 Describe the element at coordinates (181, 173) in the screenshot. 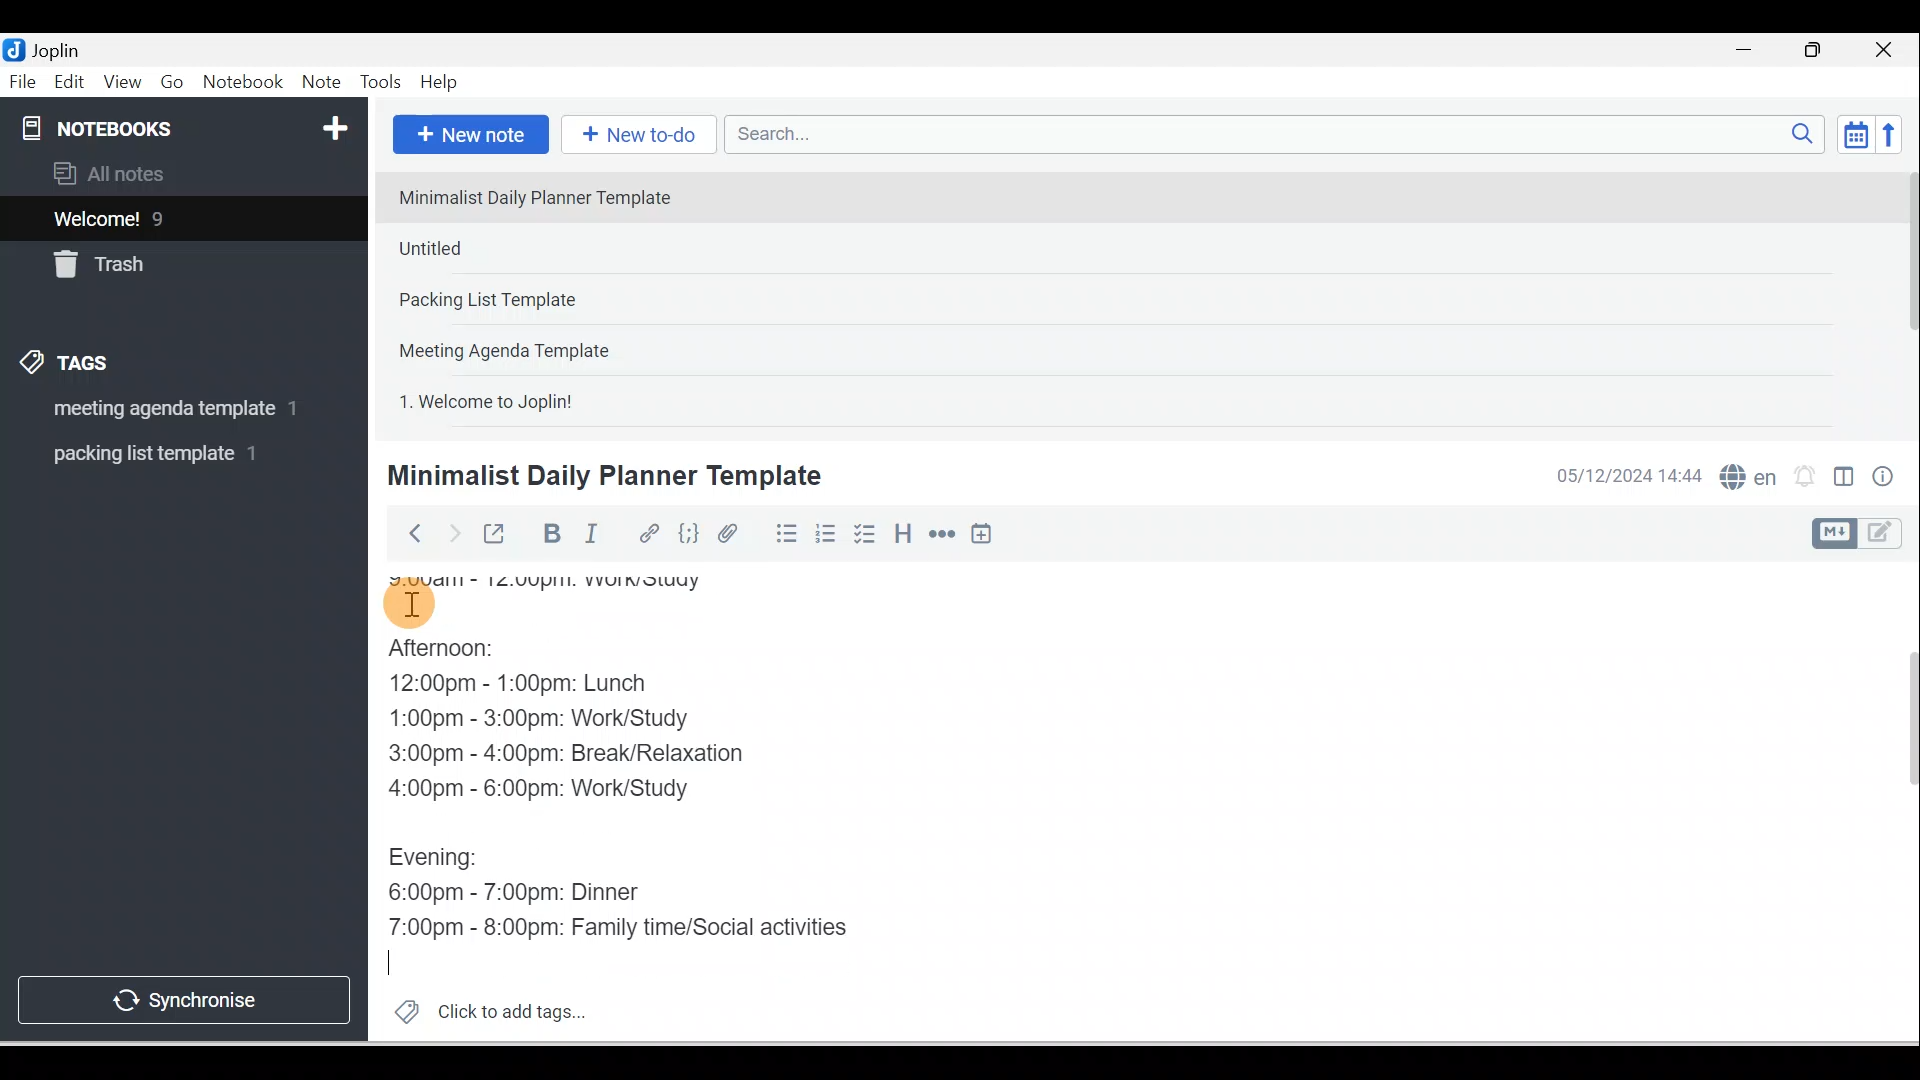

I see `All notes` at that location.